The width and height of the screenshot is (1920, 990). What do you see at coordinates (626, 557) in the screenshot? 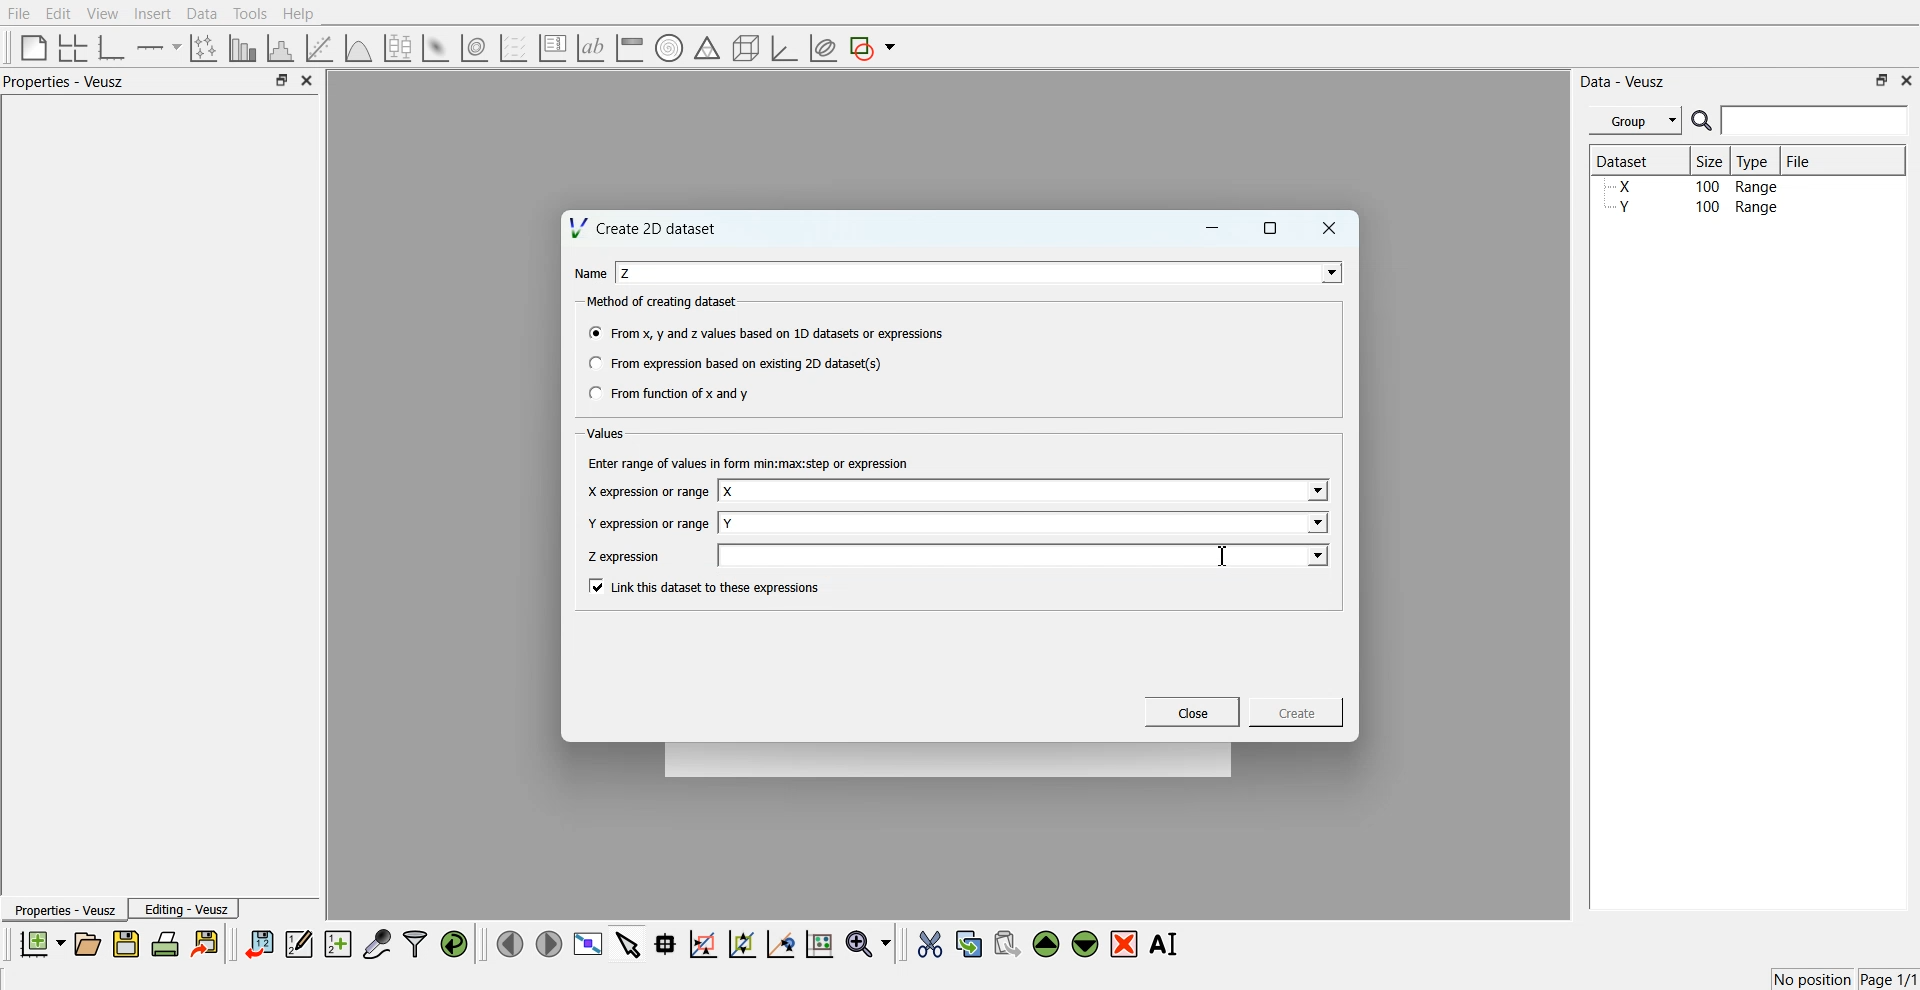
I see `}  Zexpression` at bounding box center [626, 557].